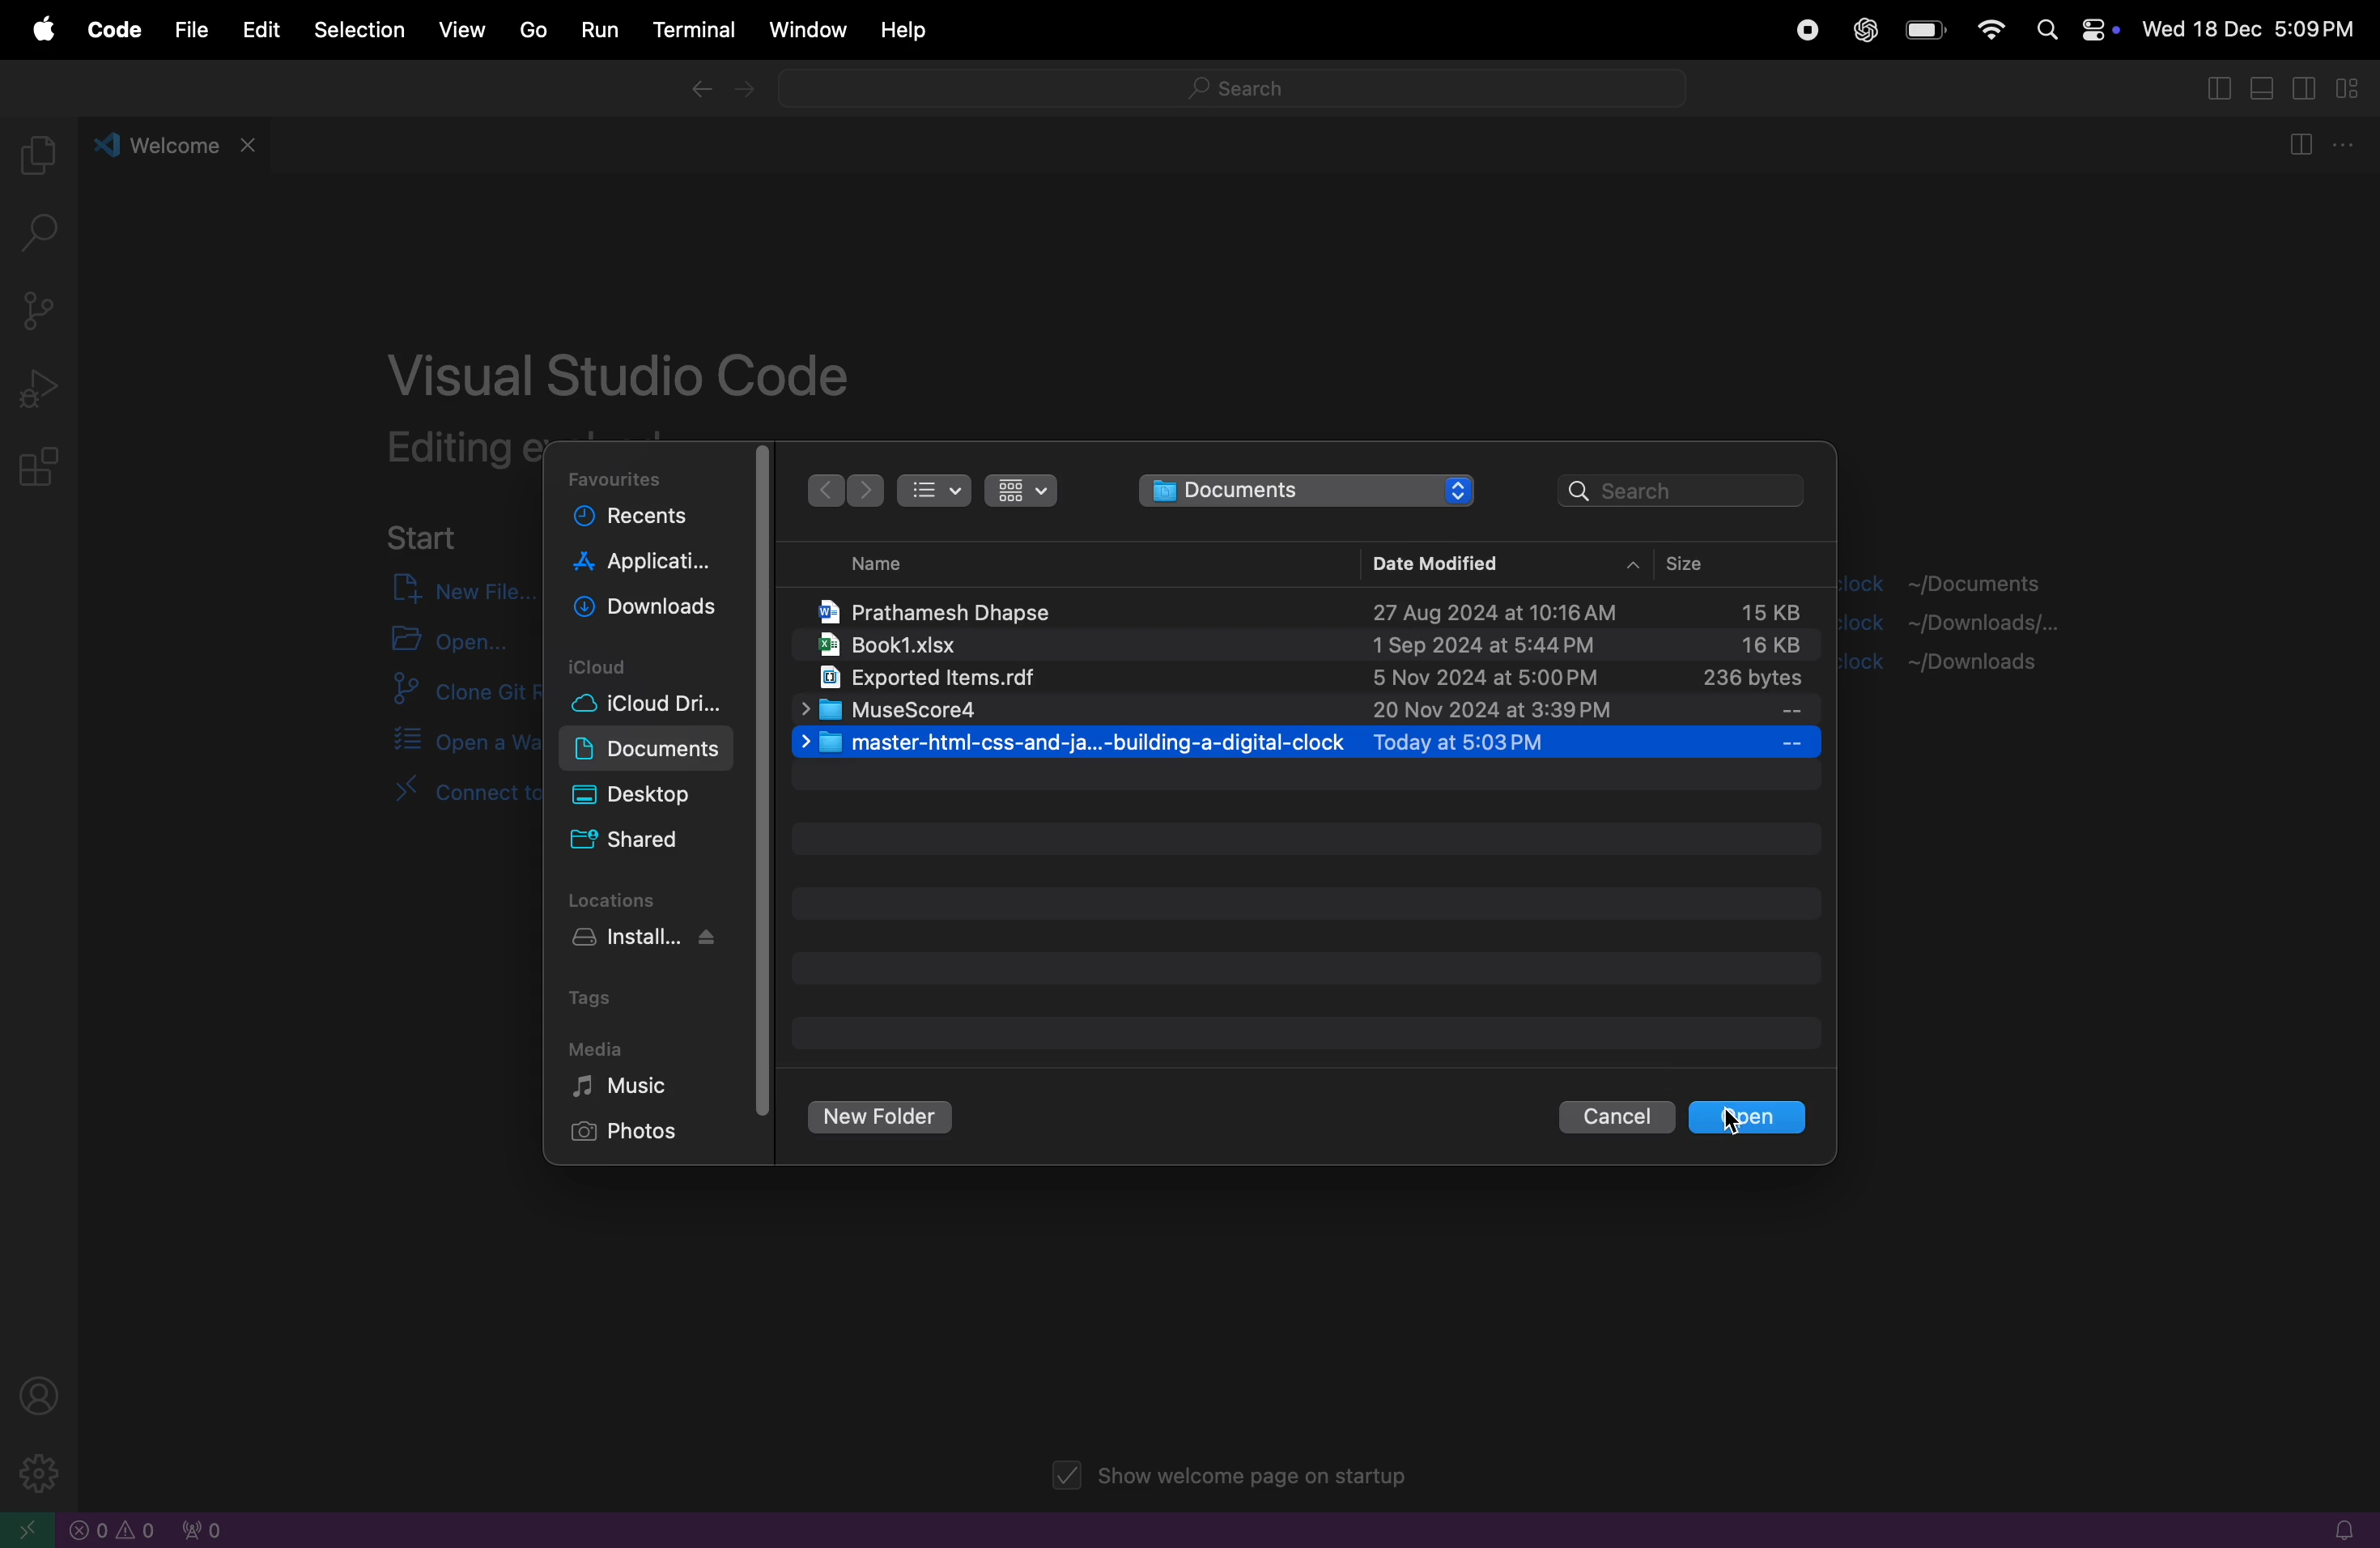 This screenshot has width=2380, height=1548. I want to click on cursor, so click(1741, 1123).